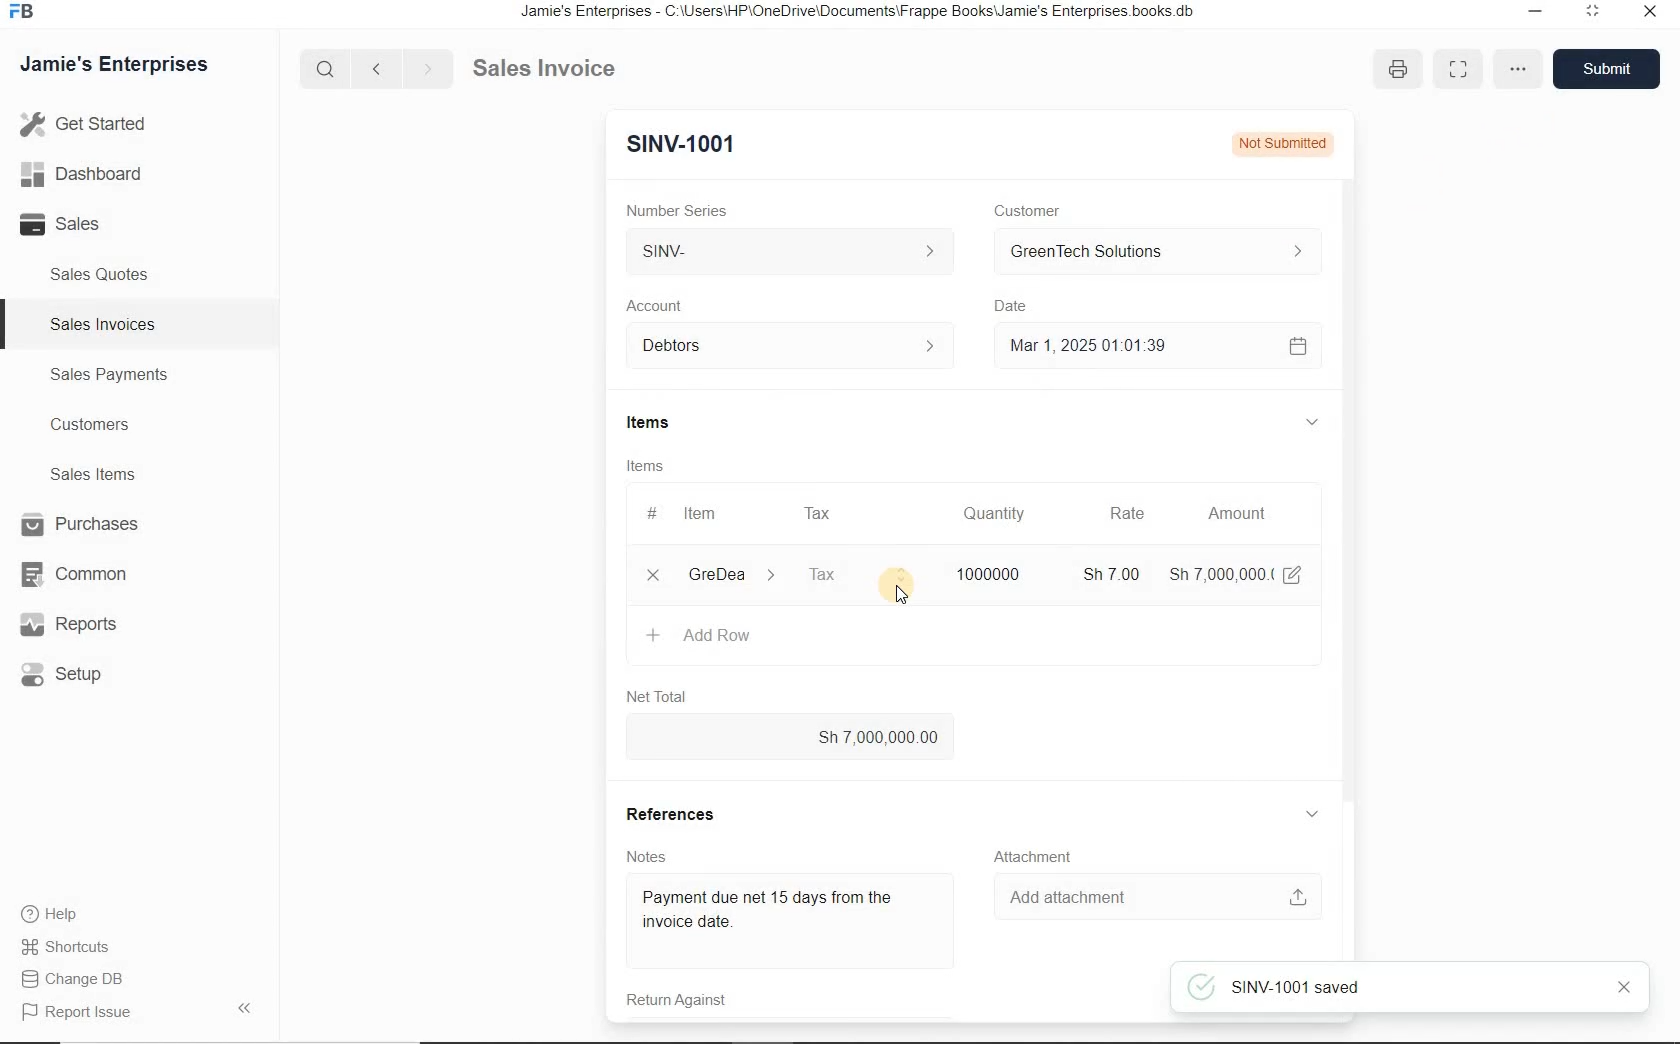  Describe the element at coordinates (1201, 988) in the screenshot. I see `tick mark` at that location.